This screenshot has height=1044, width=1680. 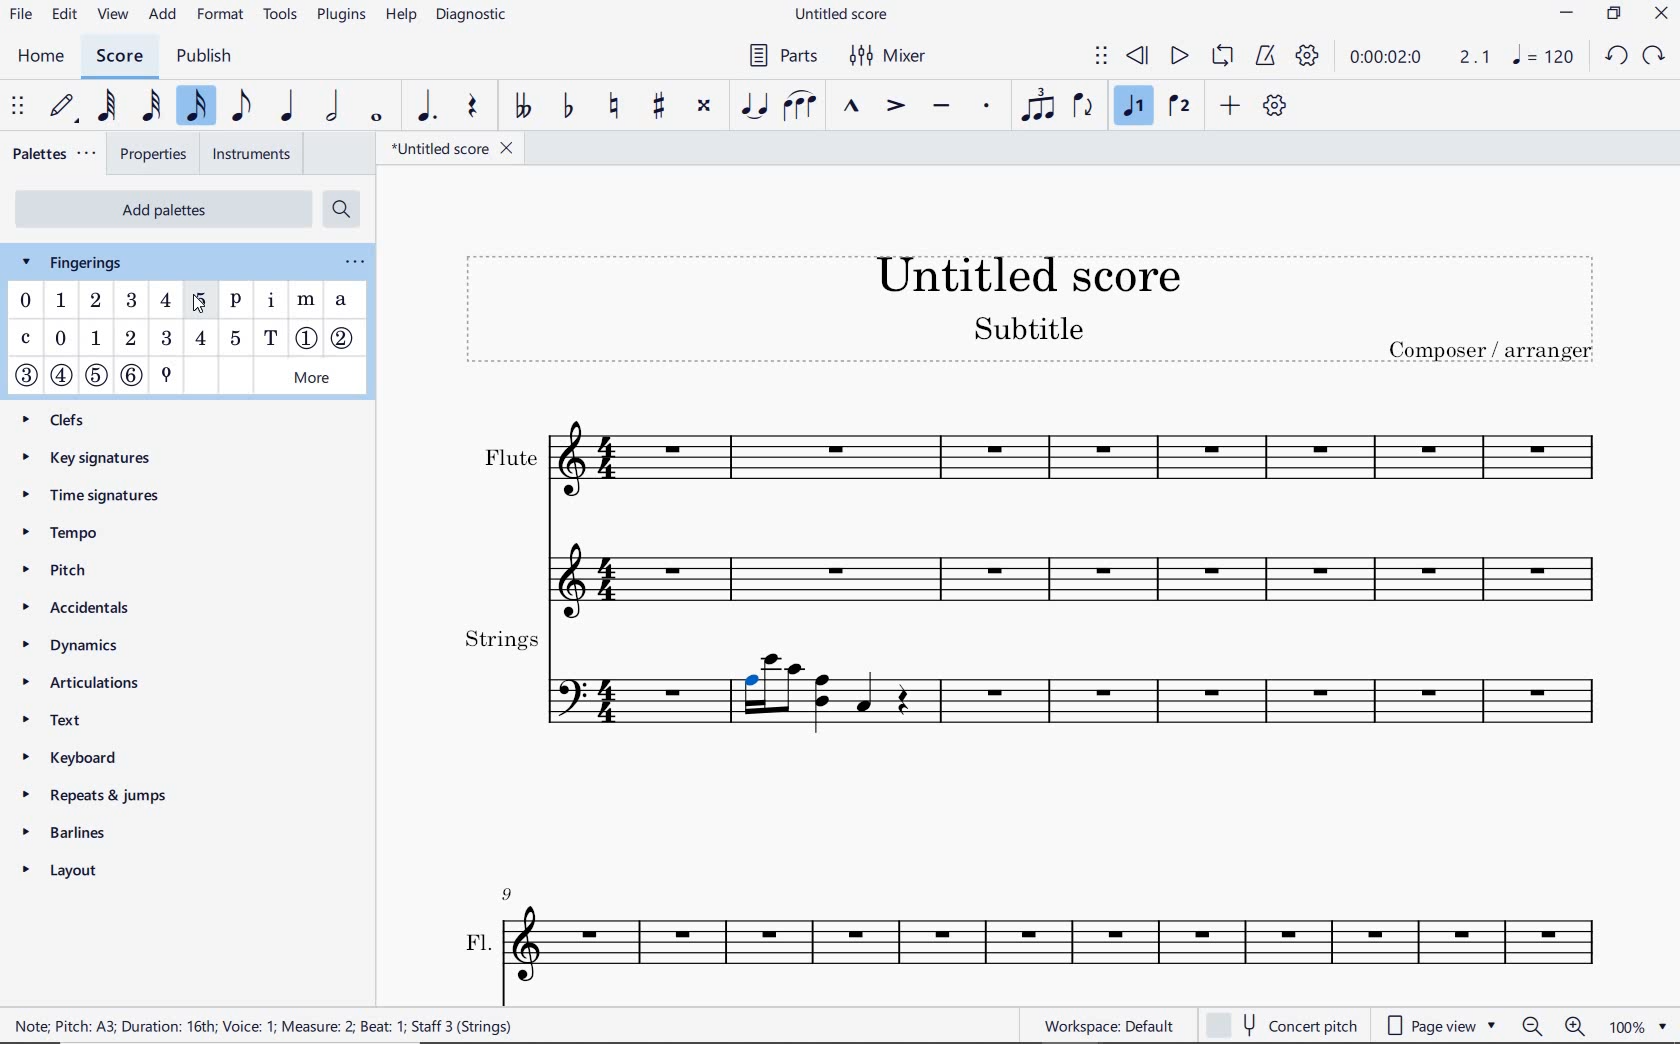 I want to click on toggle flat, so click(x=568, y=107).